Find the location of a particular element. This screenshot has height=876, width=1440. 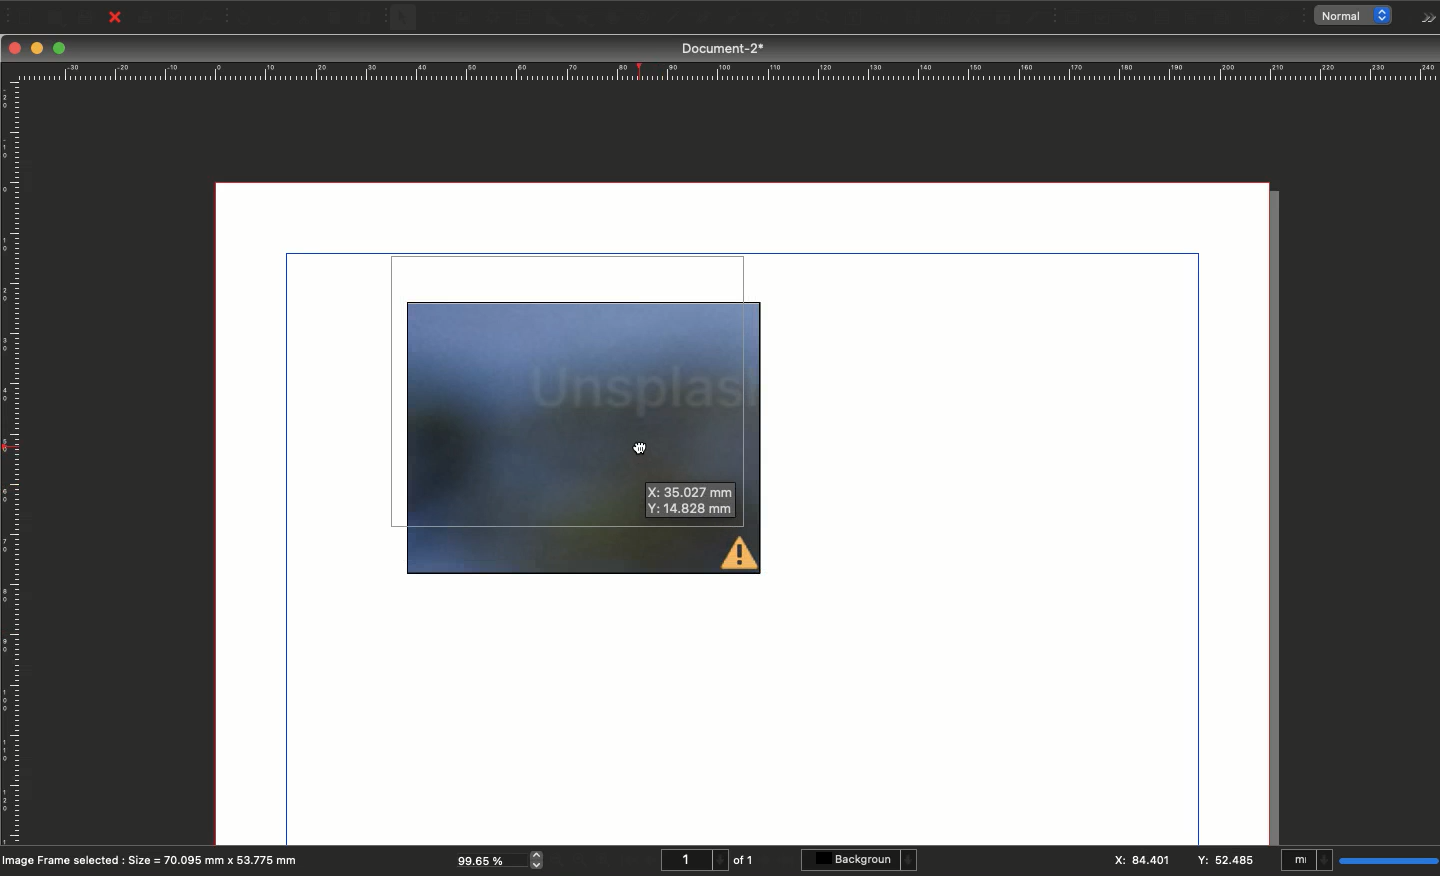

Cut is located at coordinates (304, 18).